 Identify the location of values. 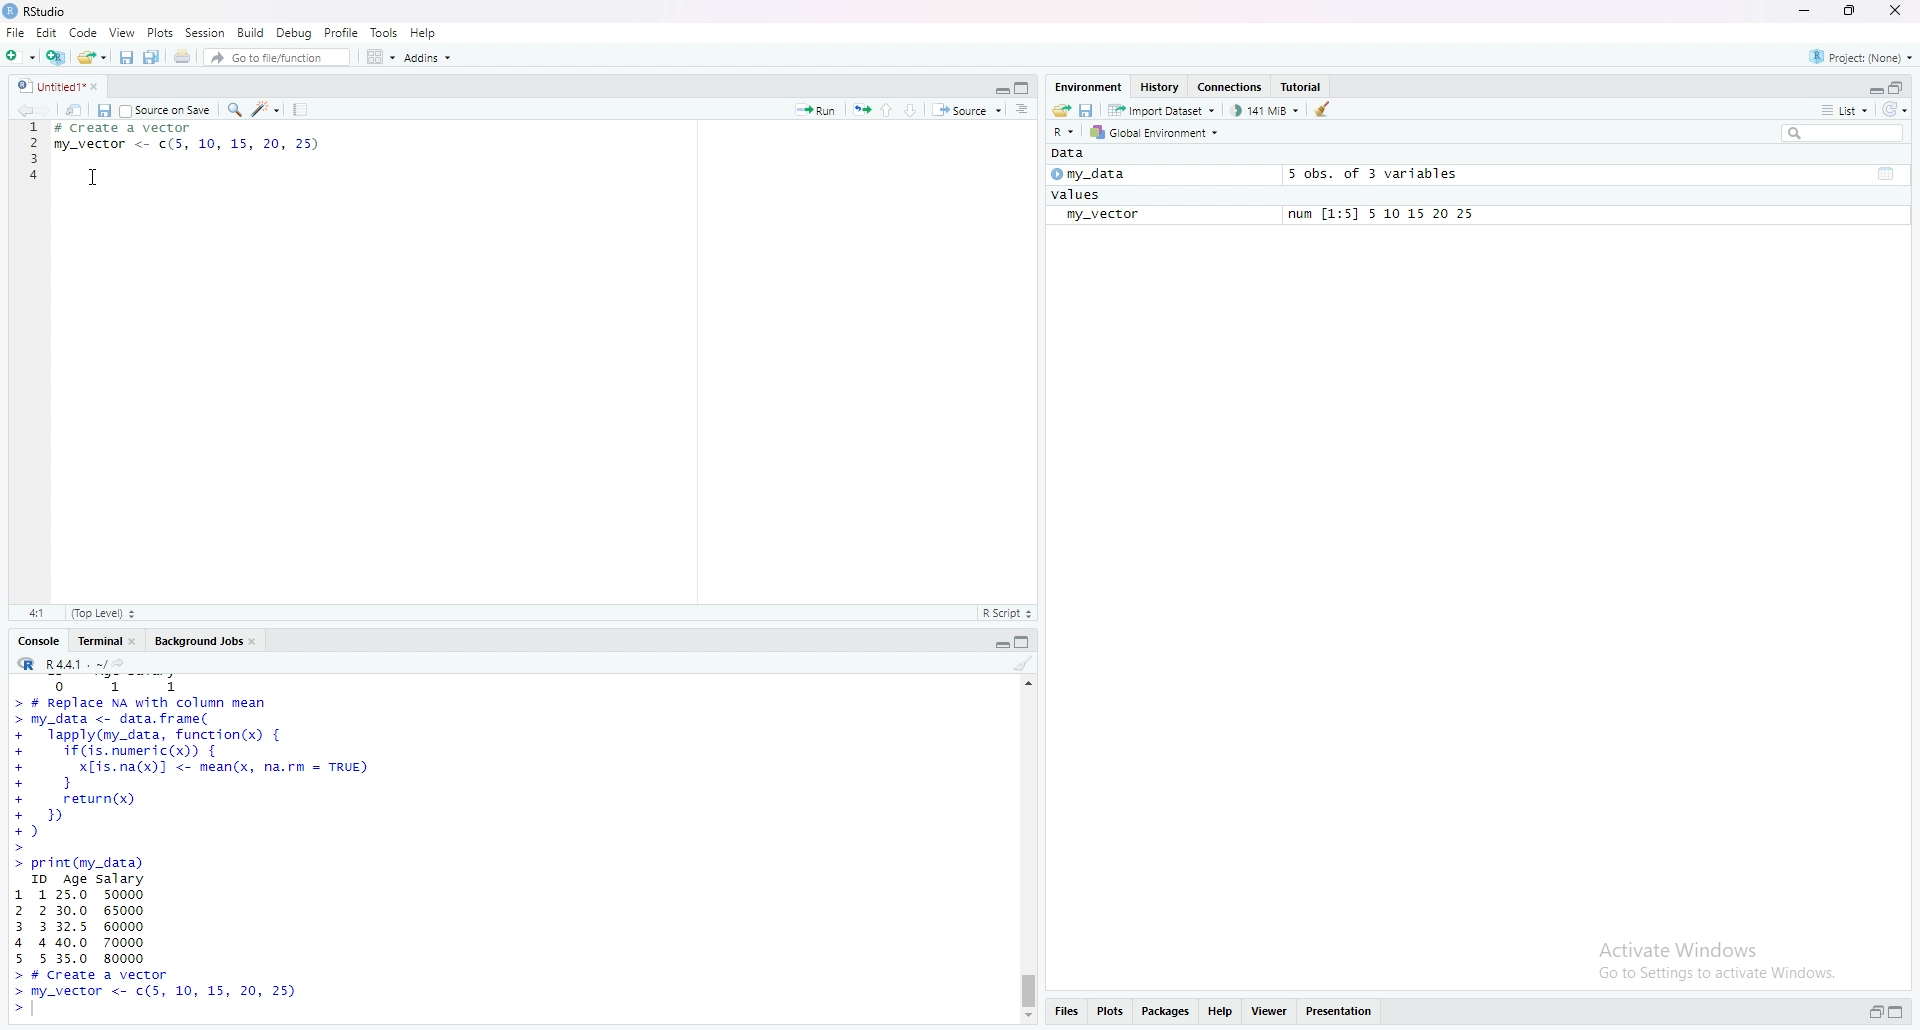
(1079, 195).